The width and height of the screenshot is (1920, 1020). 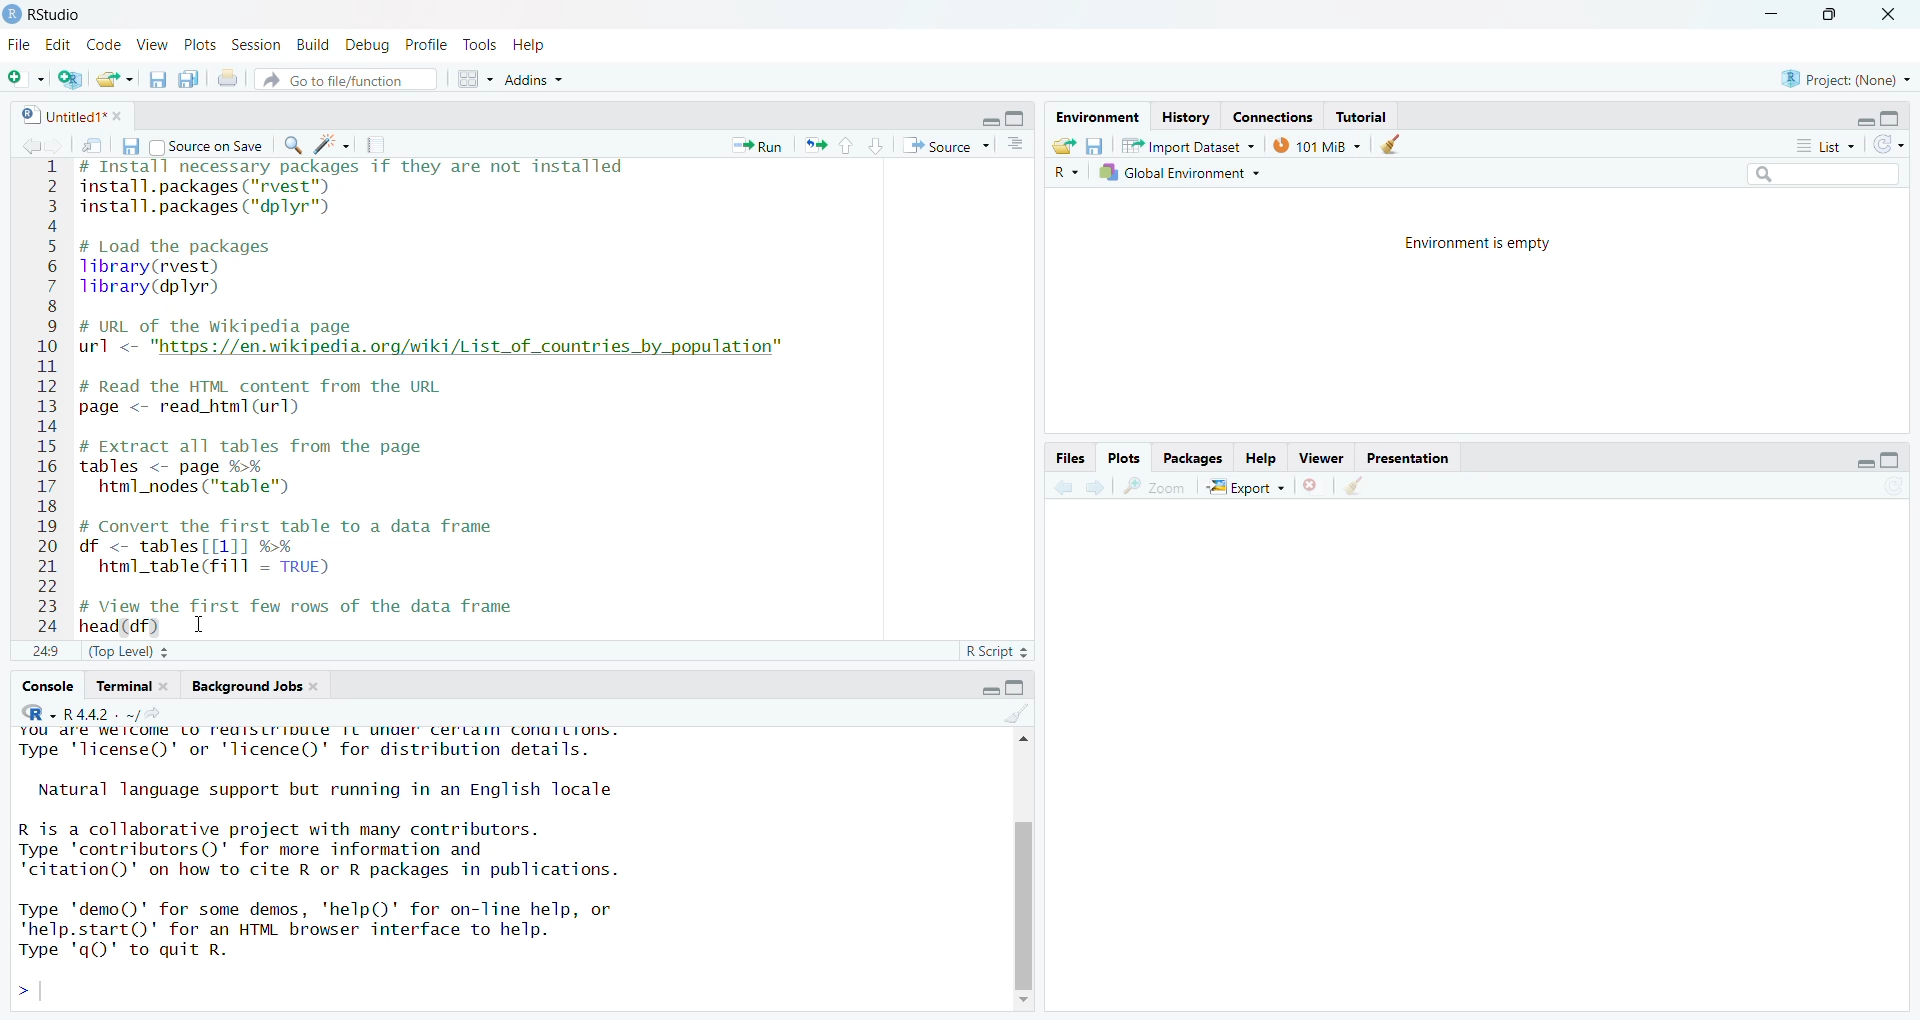 I want to click on Help, so click(x=532, y=47).